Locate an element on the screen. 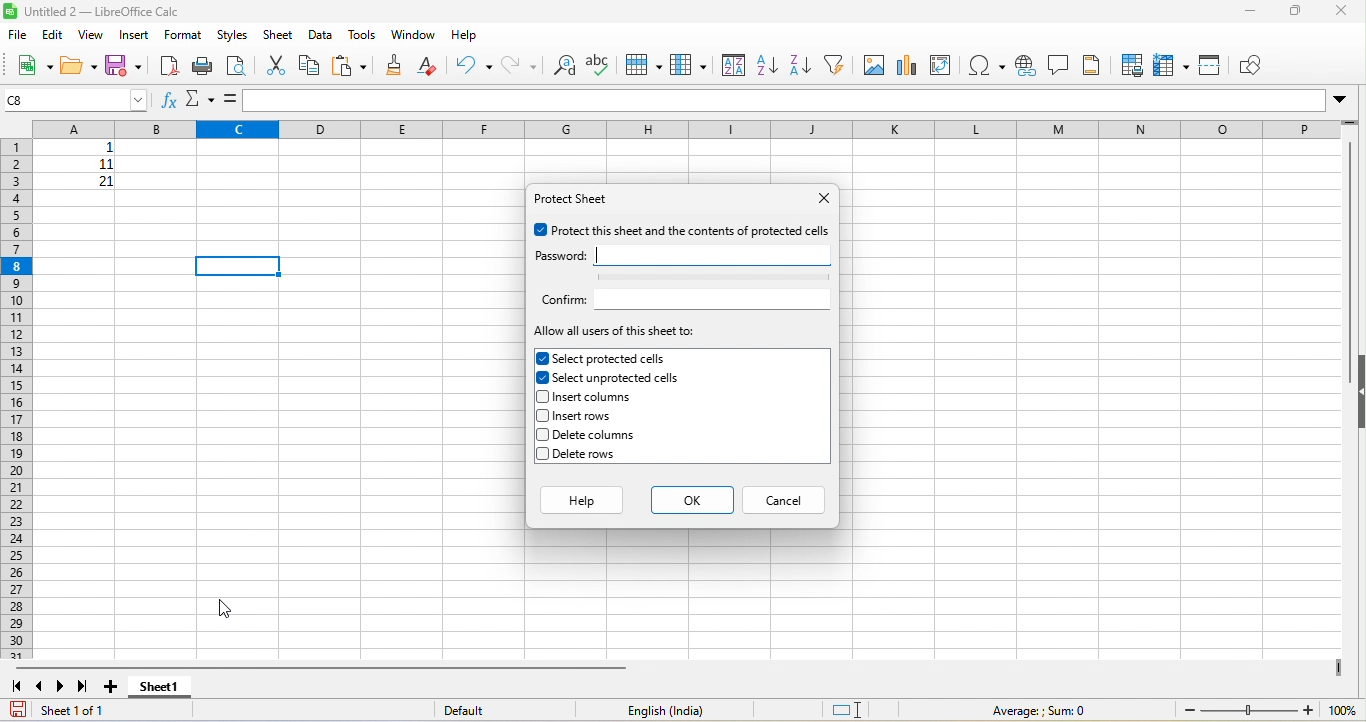  select function is located at coordinates (201, 99).